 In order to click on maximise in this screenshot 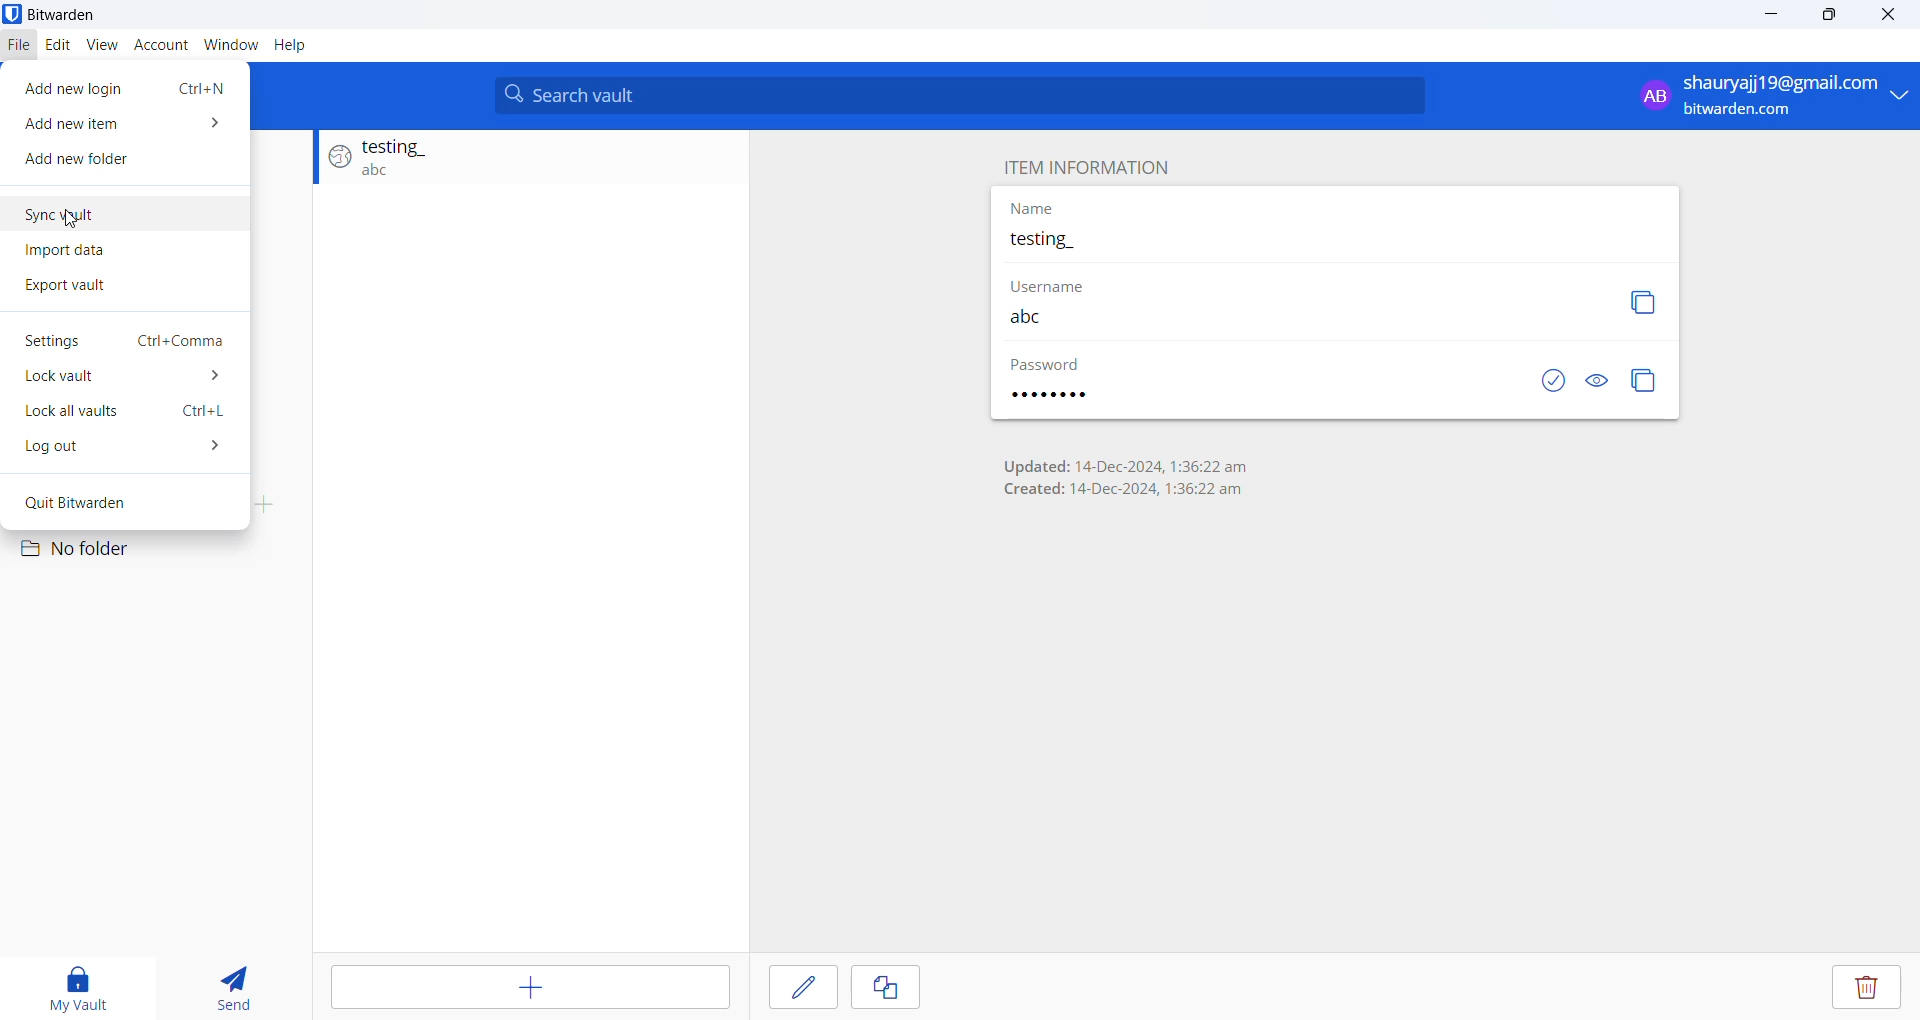, I will do `click(1831, 19)`.